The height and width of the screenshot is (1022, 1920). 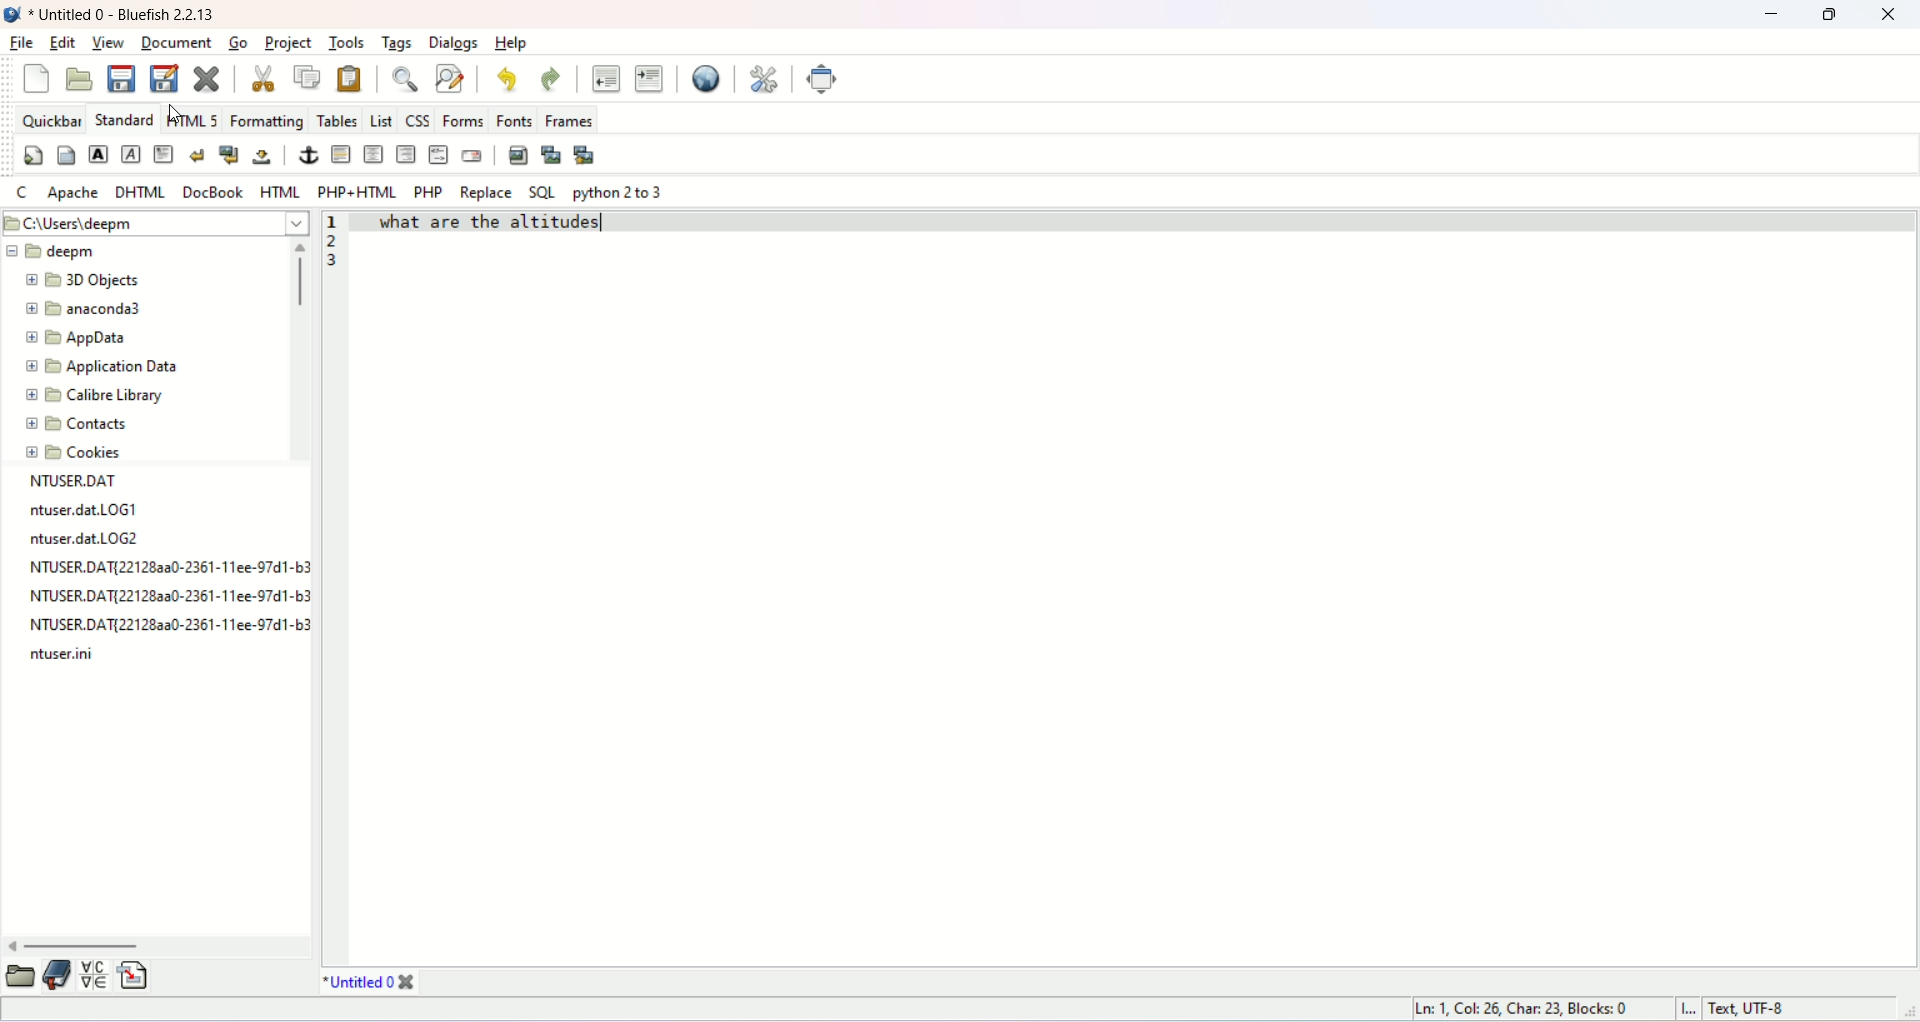 What do you see at coordinates (136, 974) in the screenshot?
I see `insert file` at bounding box center [136, 974].